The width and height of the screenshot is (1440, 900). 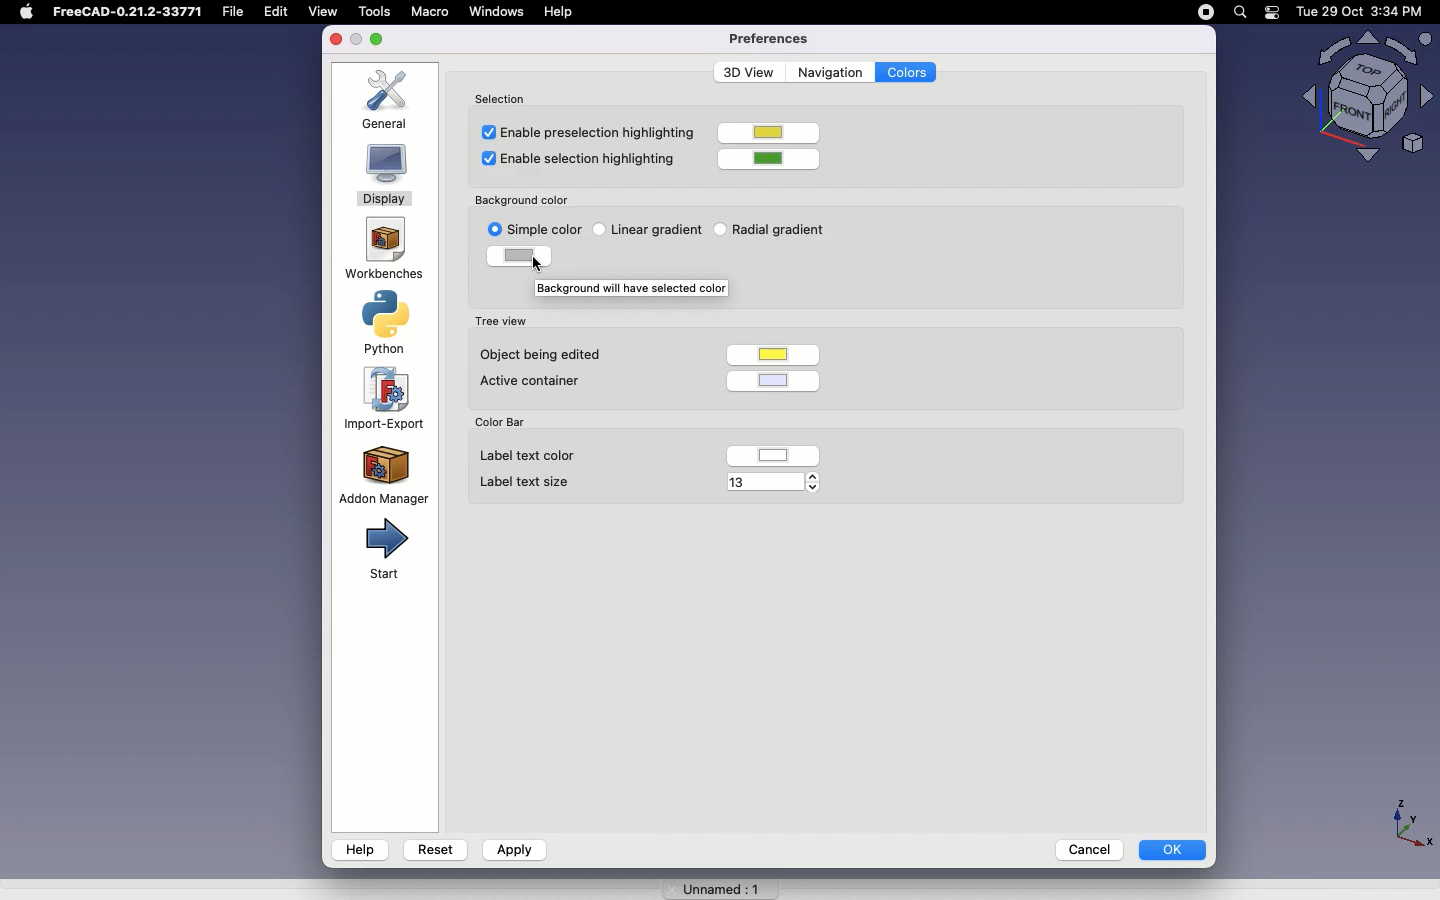 I want to click on windows, so click(x=497, y=12).